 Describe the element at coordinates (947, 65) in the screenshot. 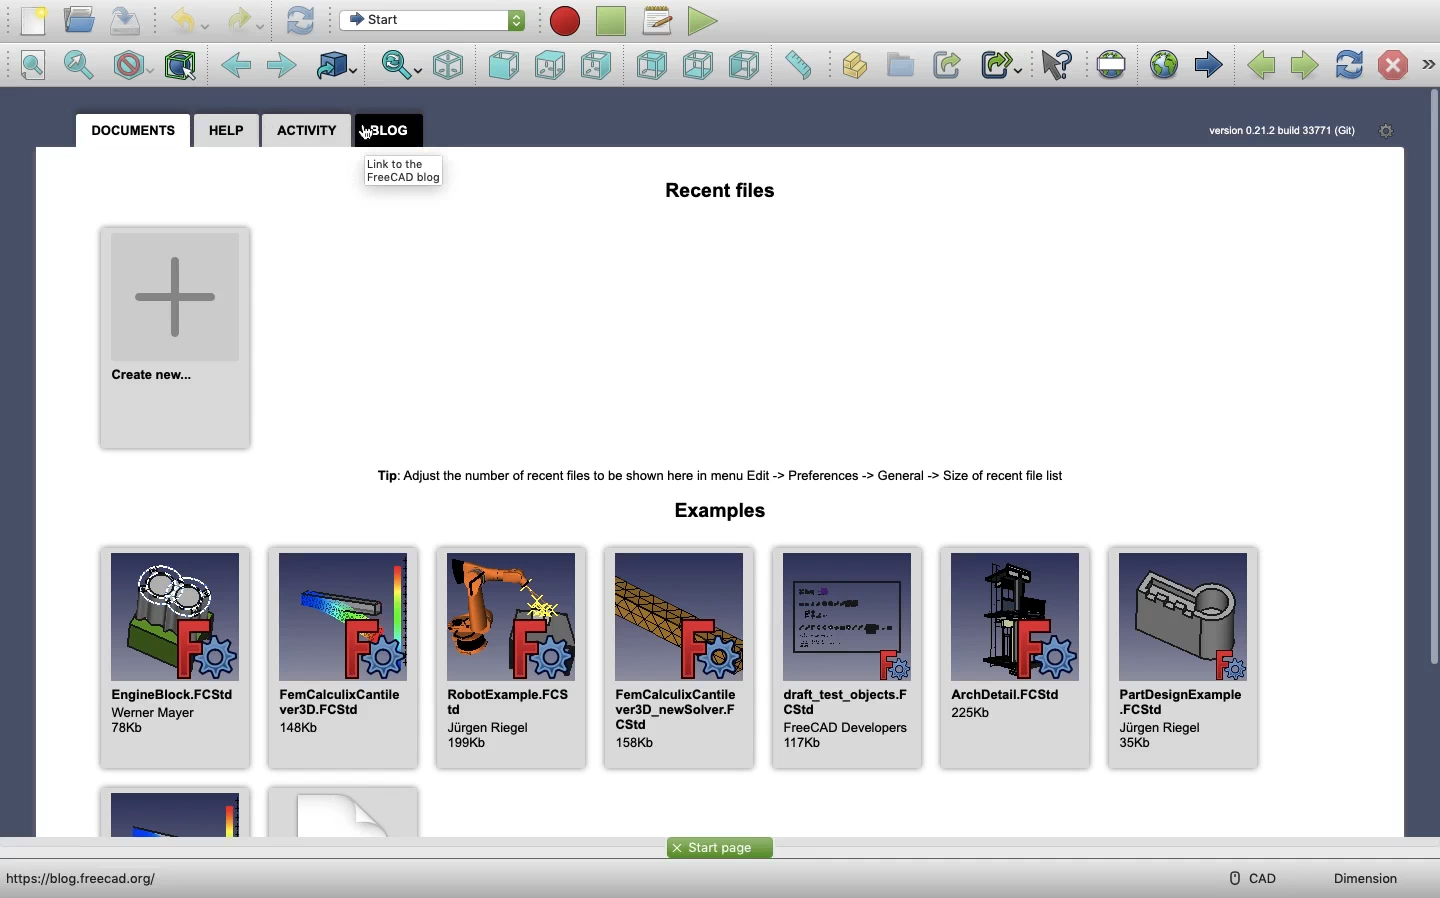

I see `Make Link` at that location.